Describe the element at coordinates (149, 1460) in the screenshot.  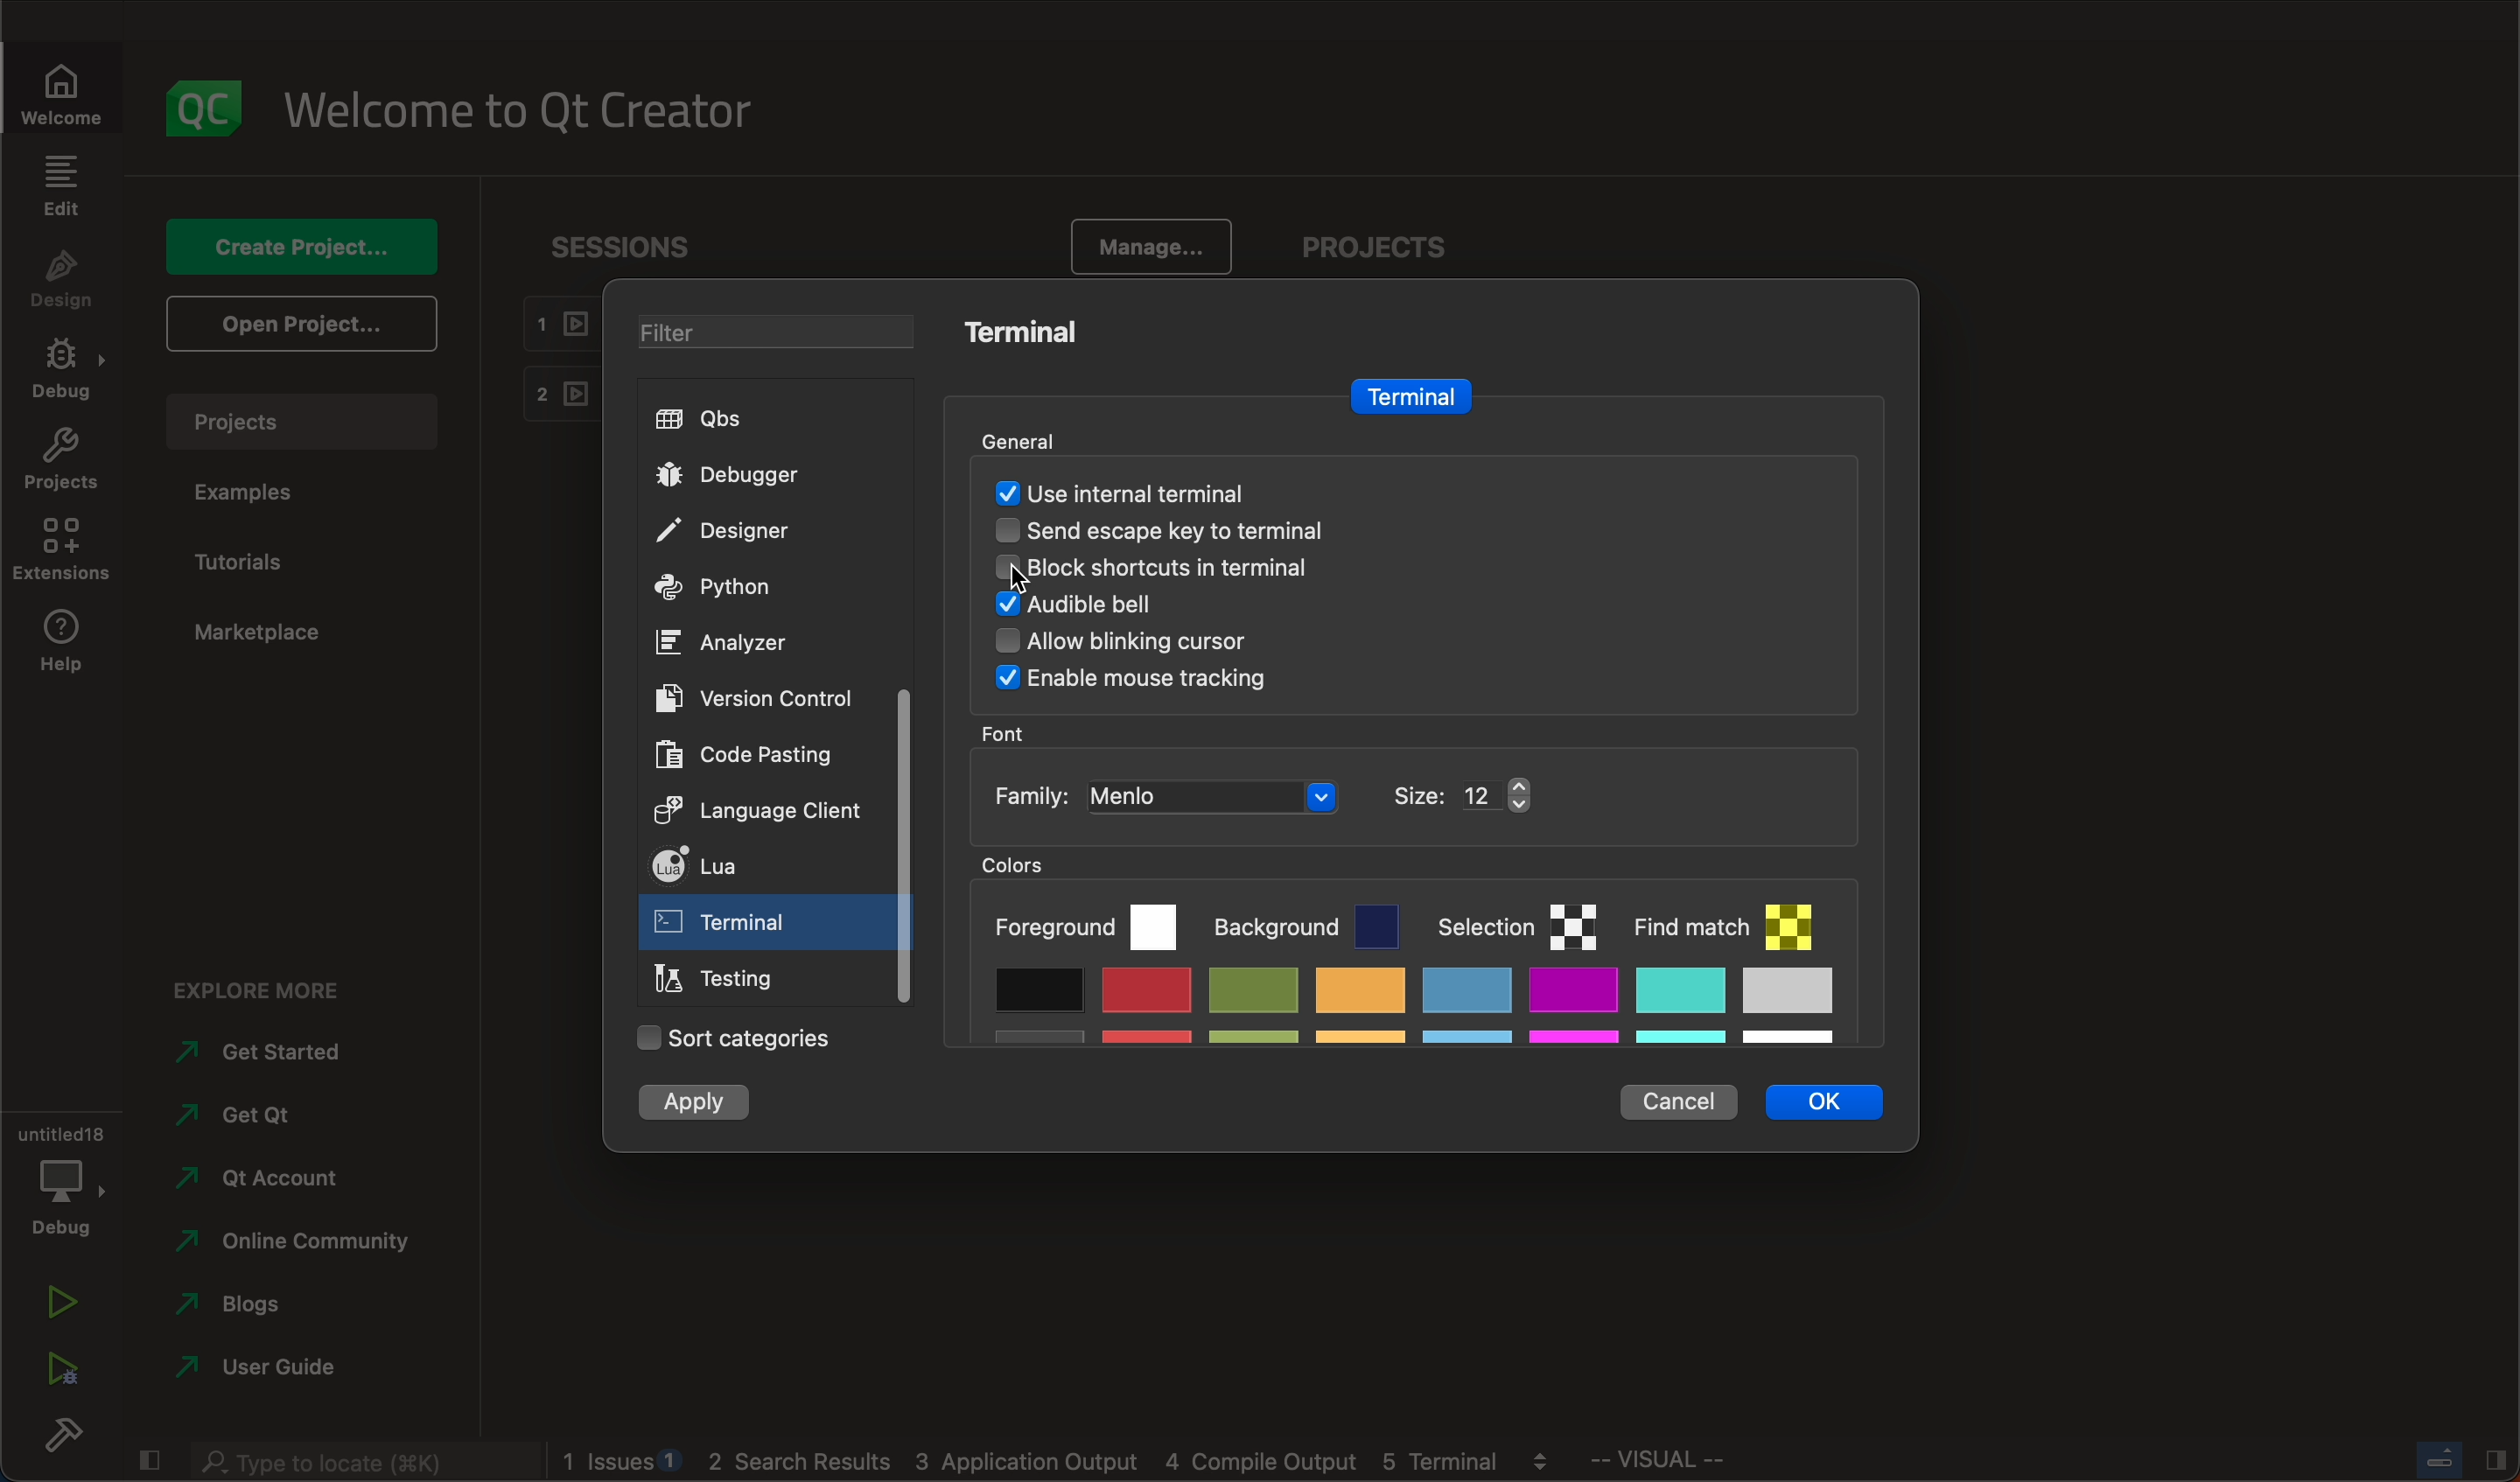
I see `close slidebar` at that location.